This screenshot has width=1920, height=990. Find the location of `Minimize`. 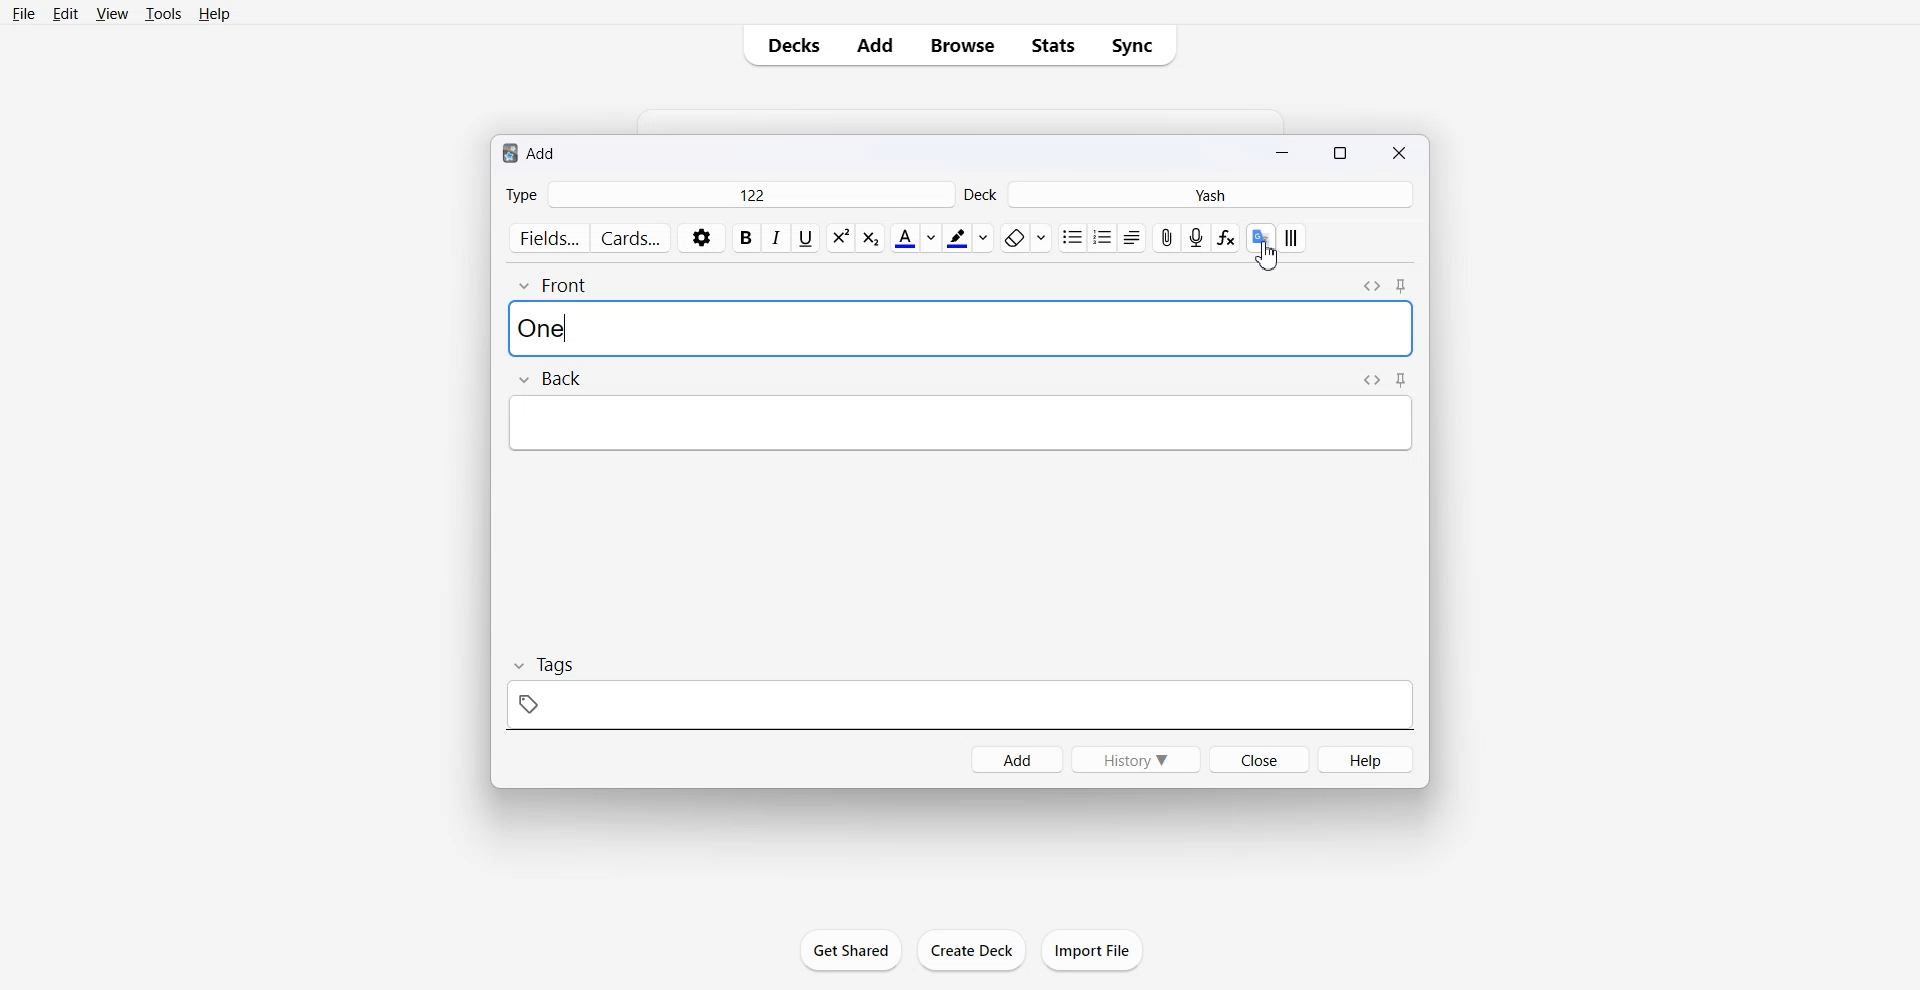

Minimize is located at coordinates (1285, 151).